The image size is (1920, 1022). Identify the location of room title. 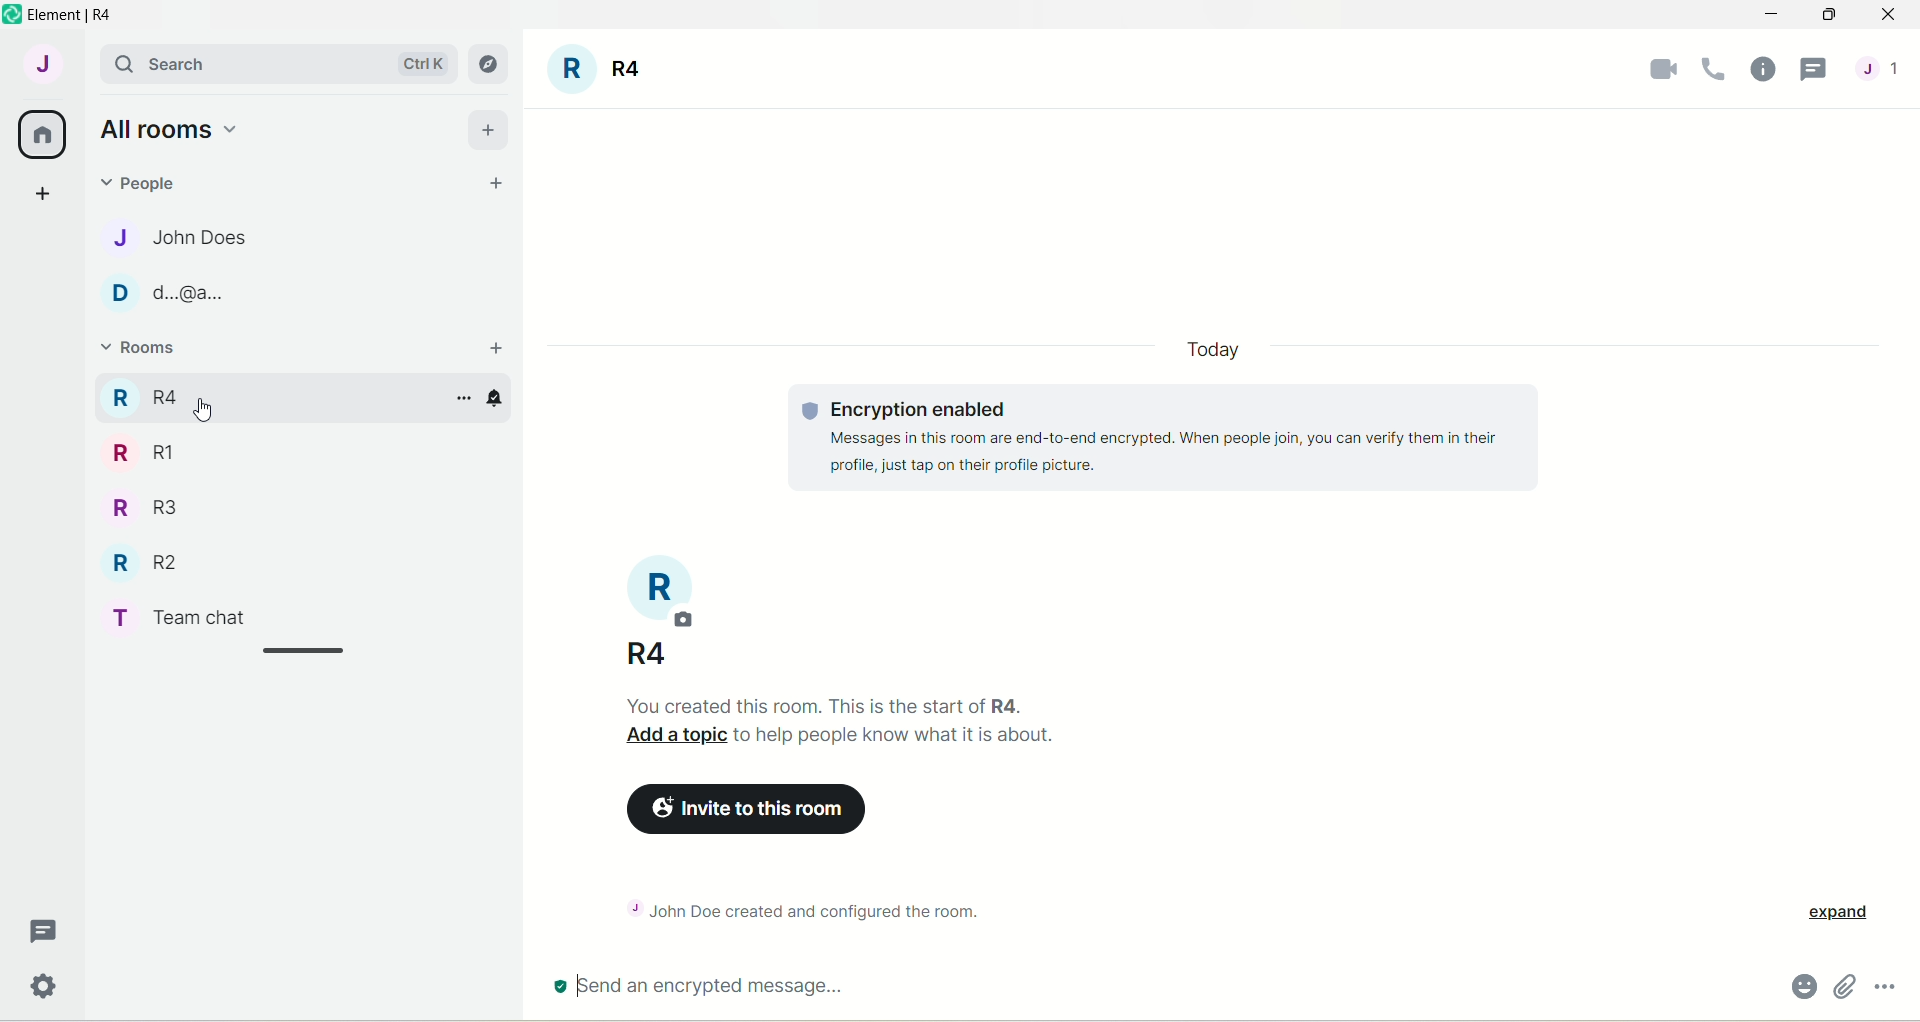
(668, 591).